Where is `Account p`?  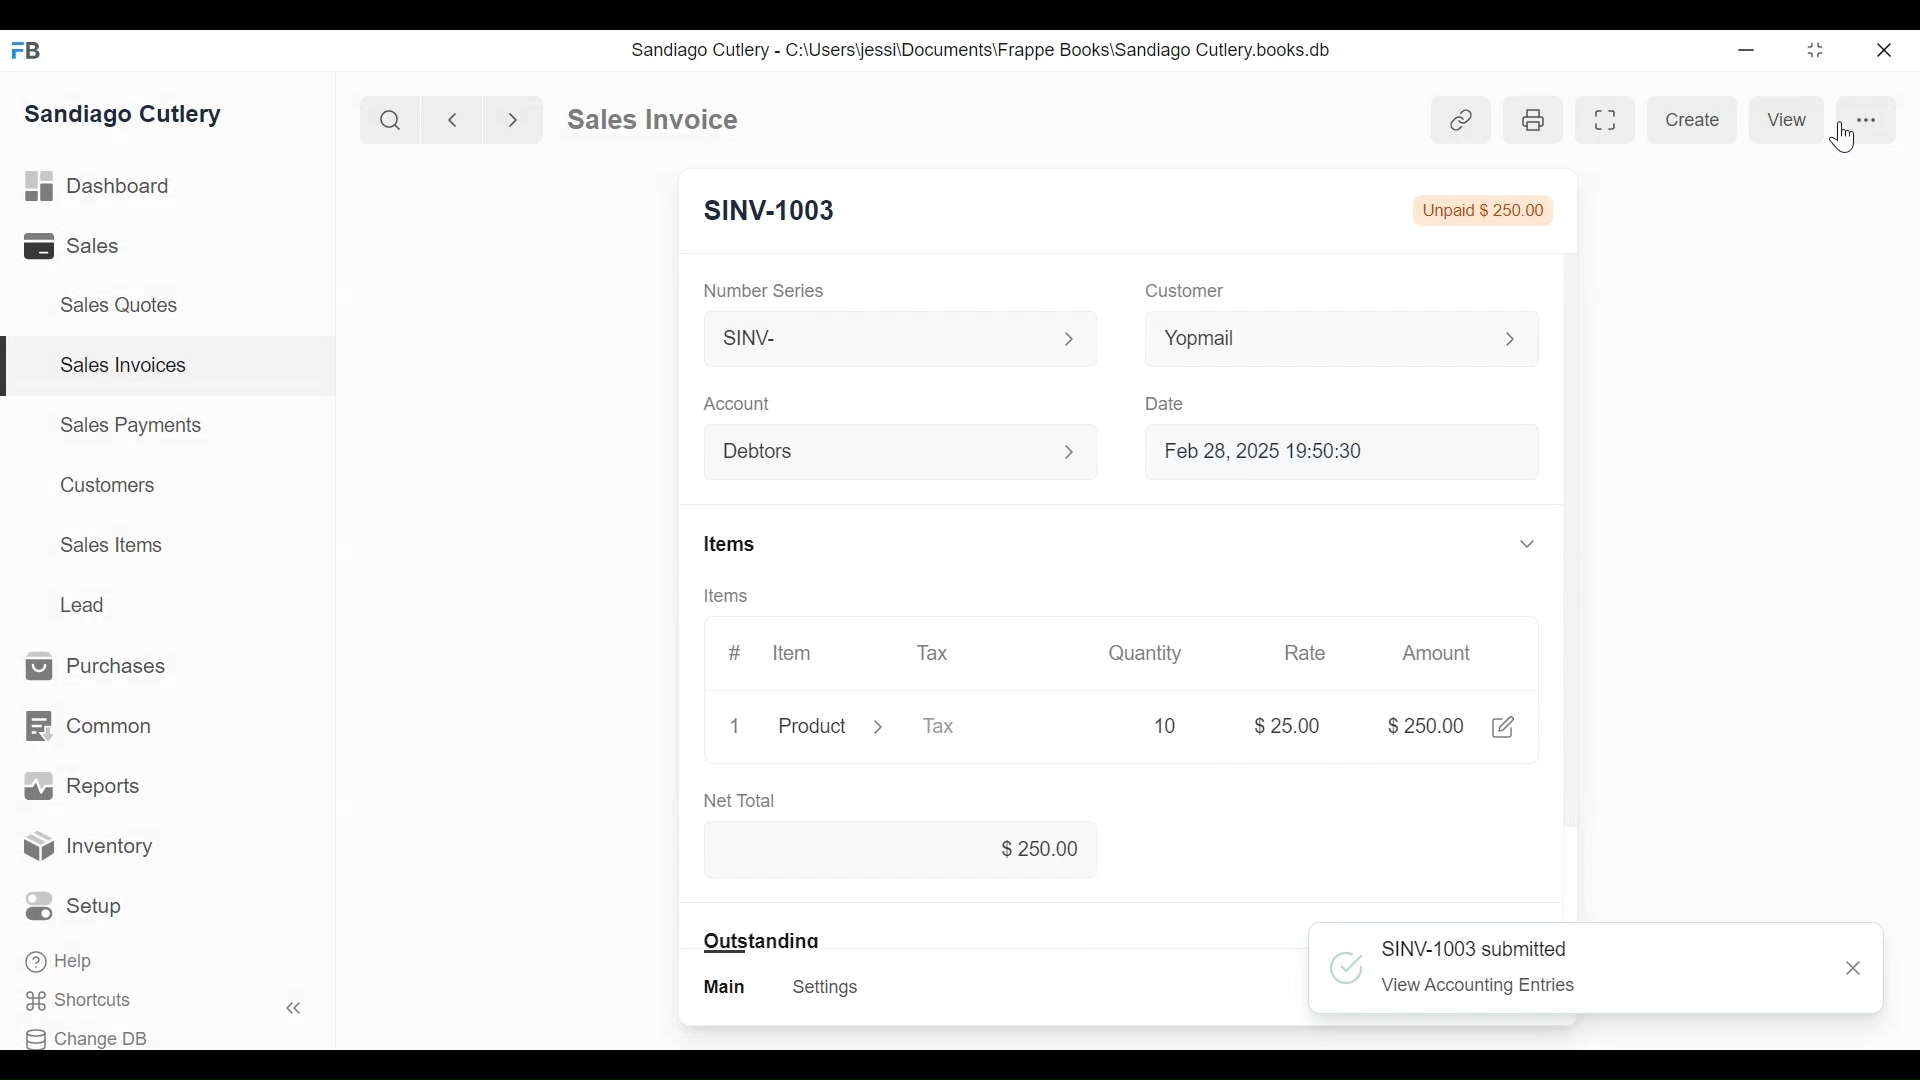 Account p is located at coordinates (902, 453).